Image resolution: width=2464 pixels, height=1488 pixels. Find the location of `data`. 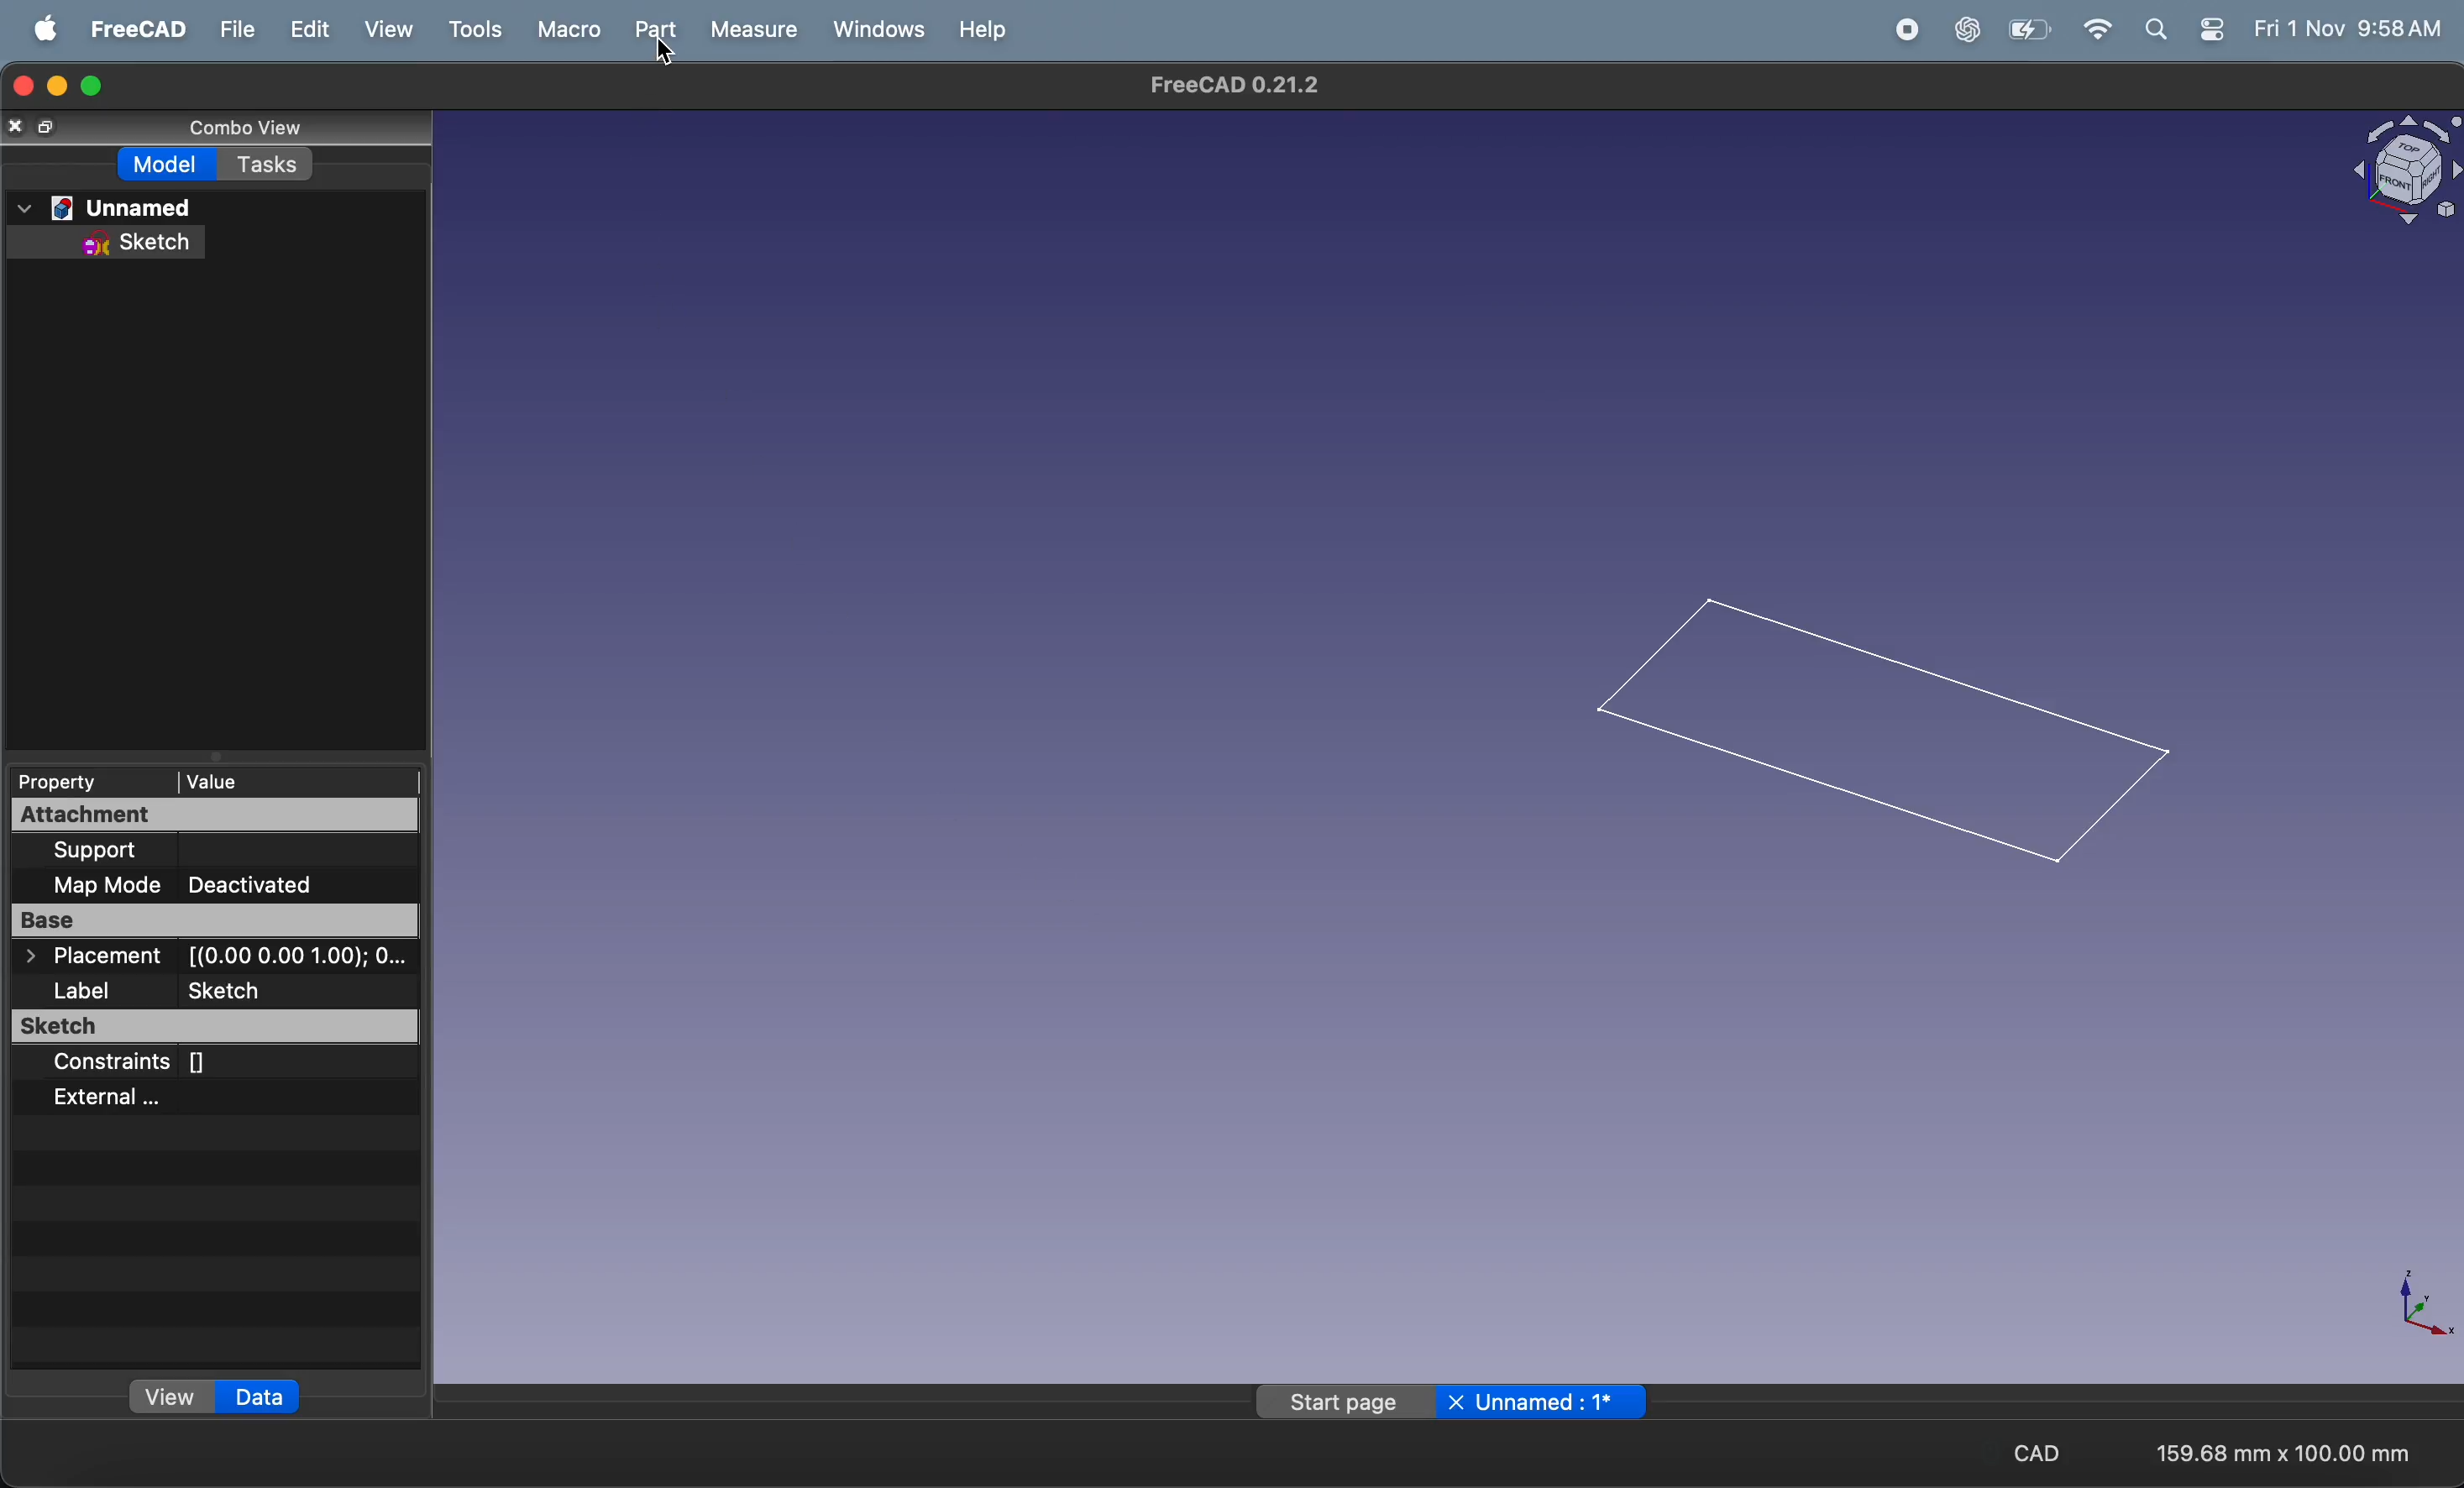

data is located at coordinates (270, 1399).